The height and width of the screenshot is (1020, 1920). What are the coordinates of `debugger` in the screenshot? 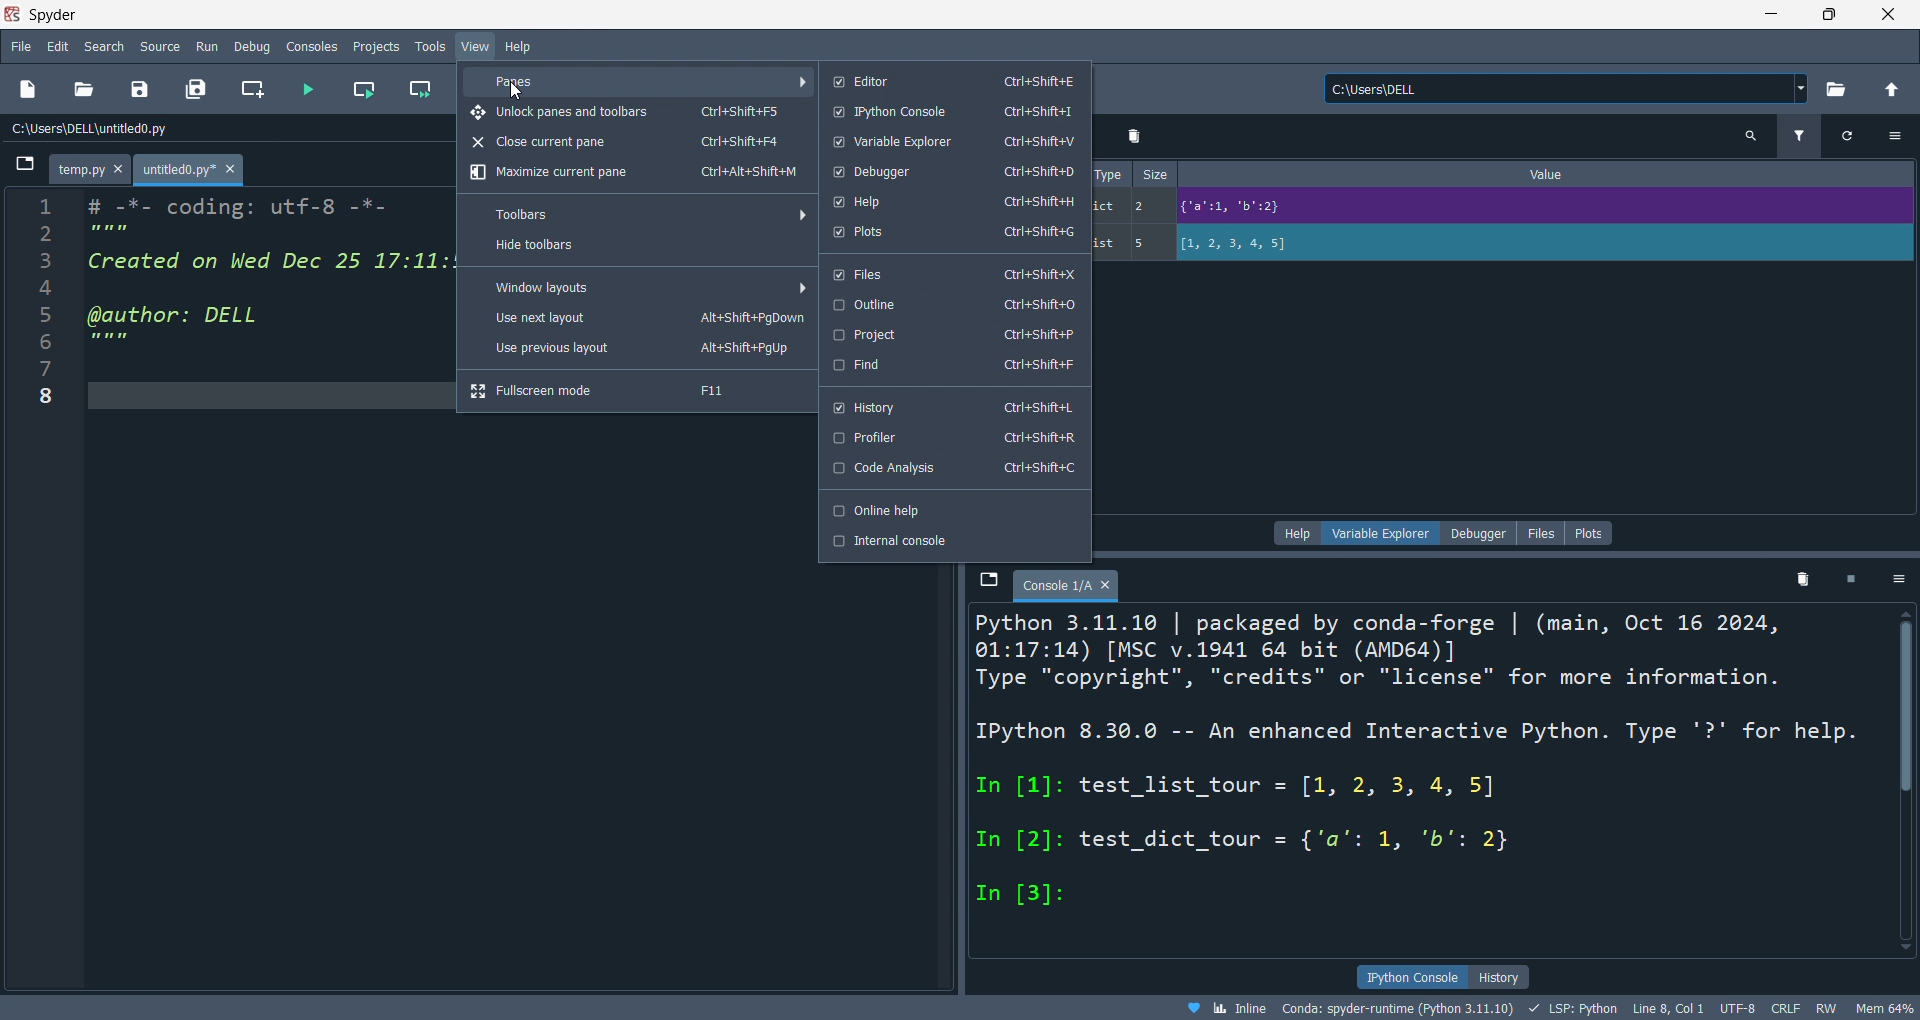 It's located at (1478, 533).